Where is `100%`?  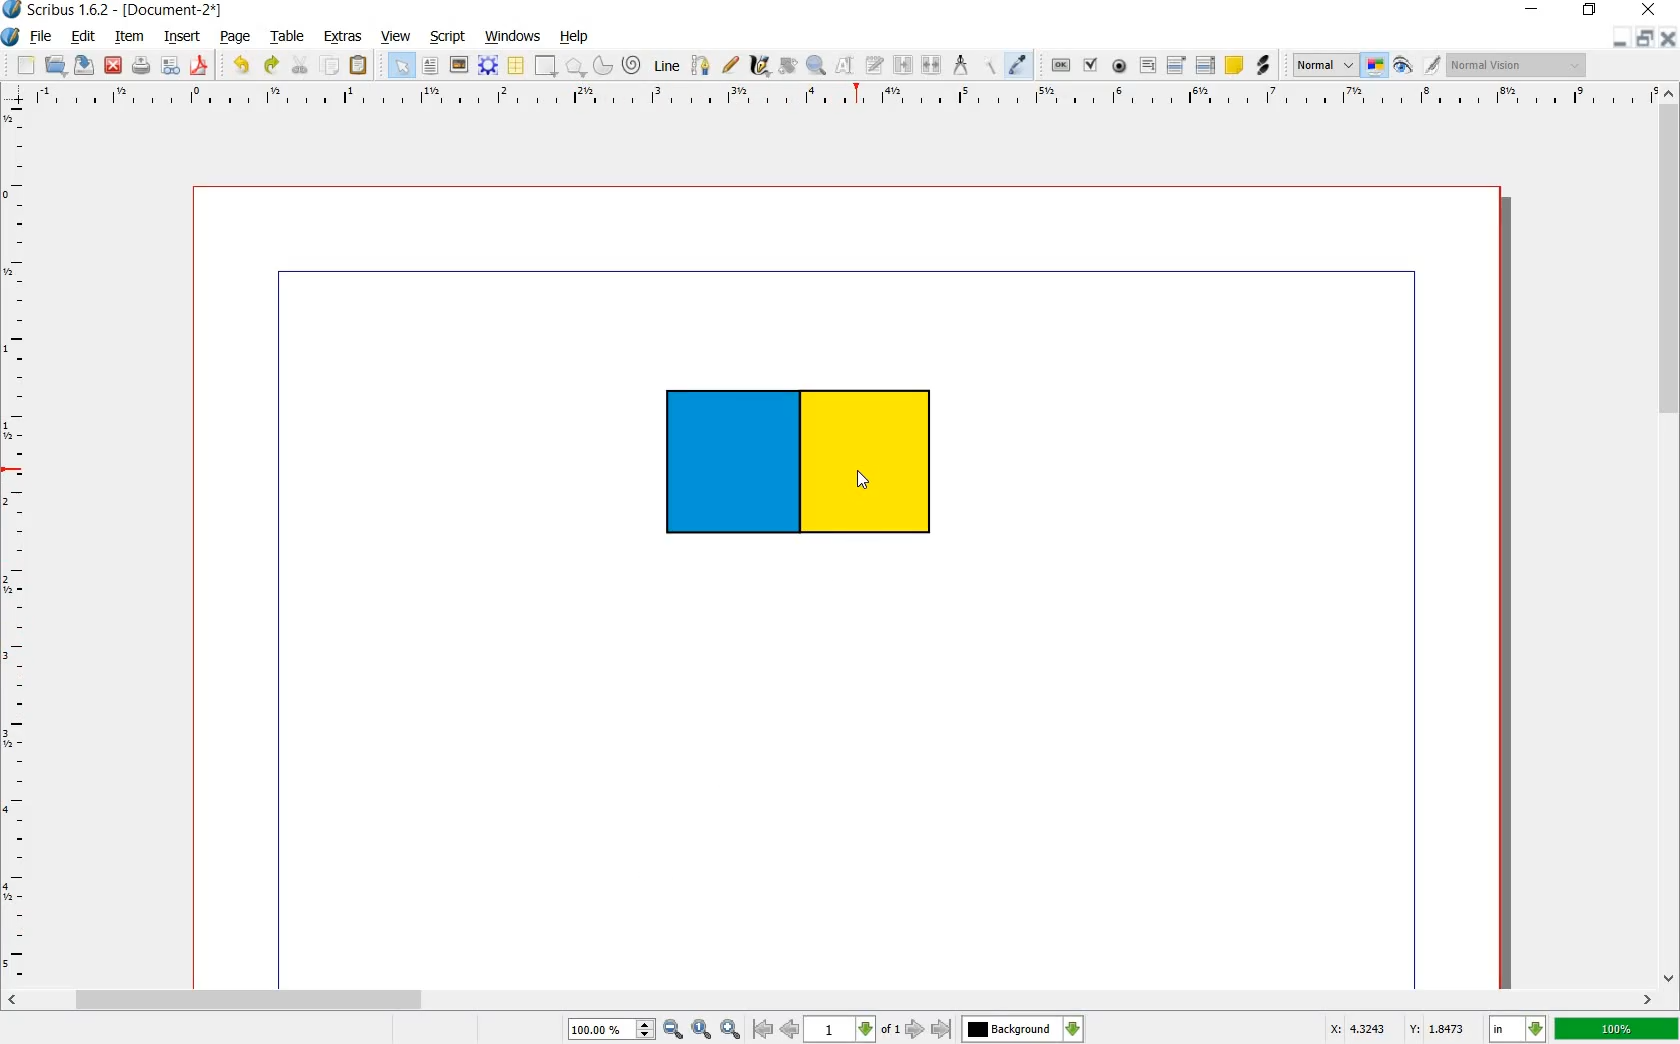 100% is located at coordinates (1618, 1029).